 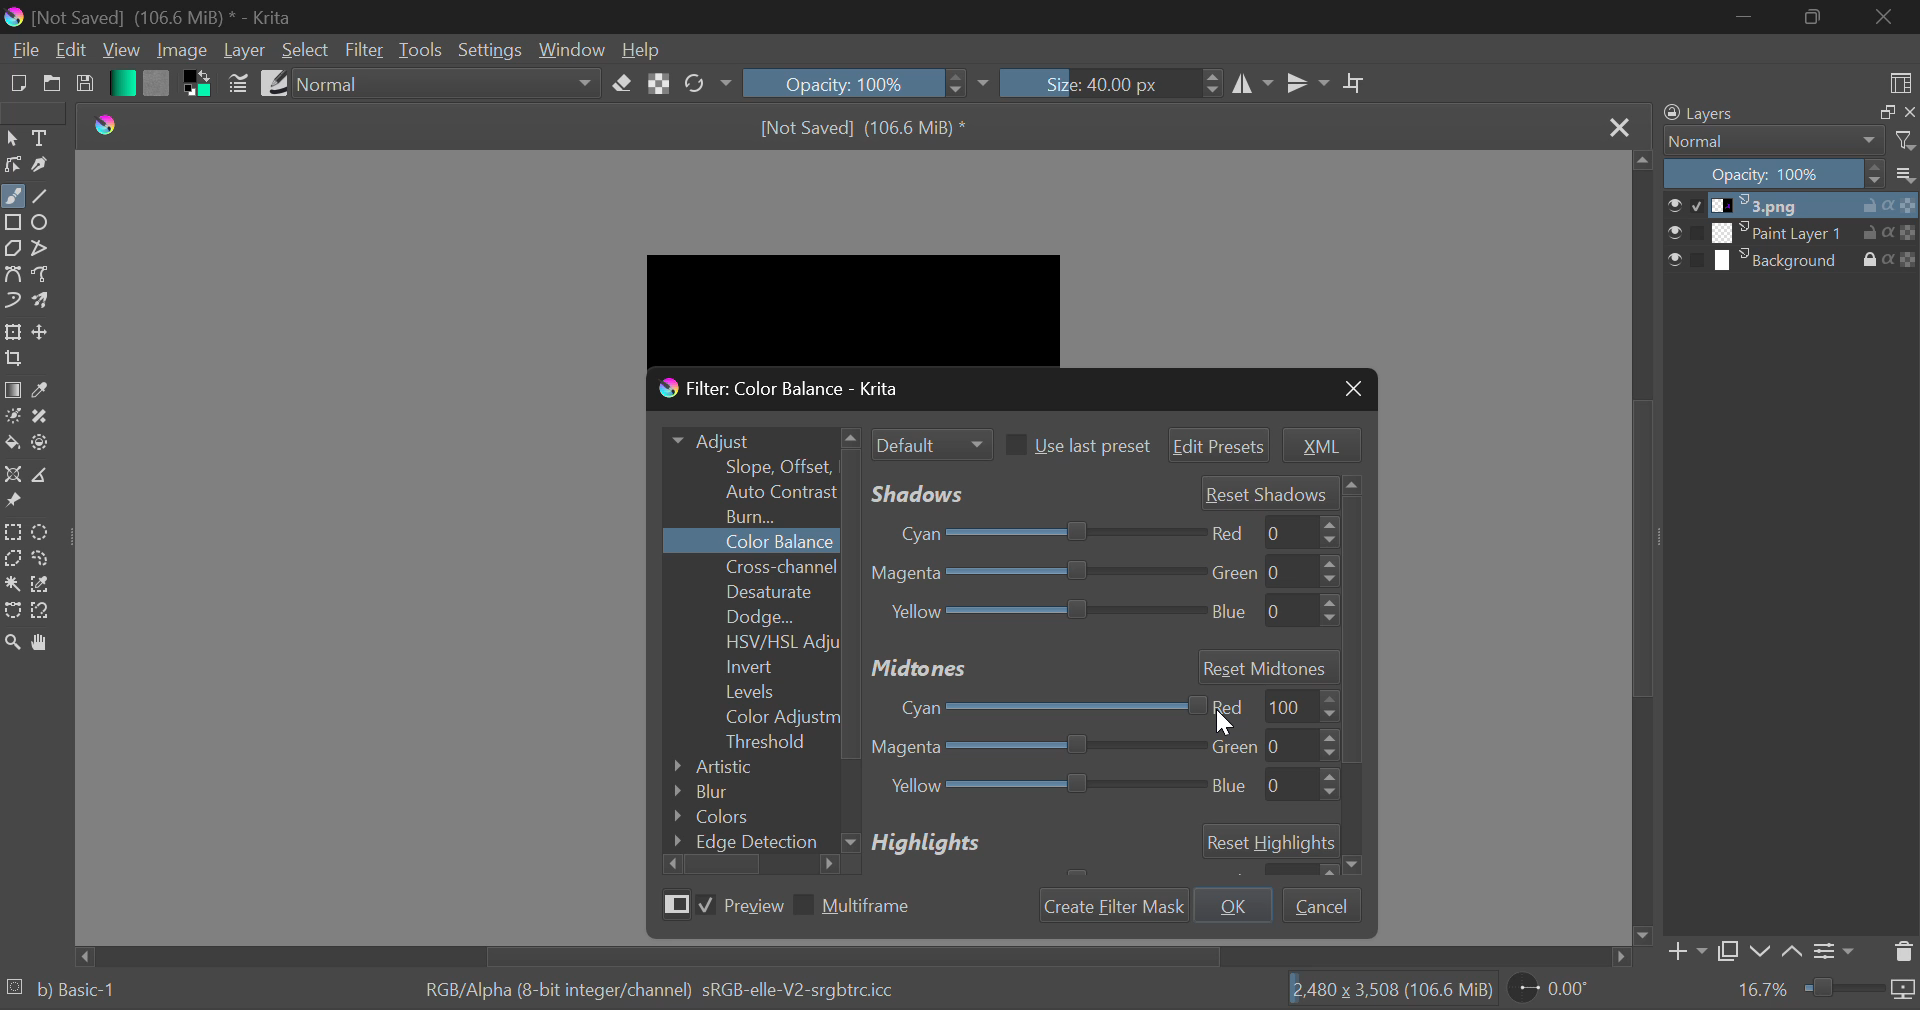 What do you see at coordinates (1764, 115) in the screenshot?
I see `Layers` at bounding box center [1764, 115].